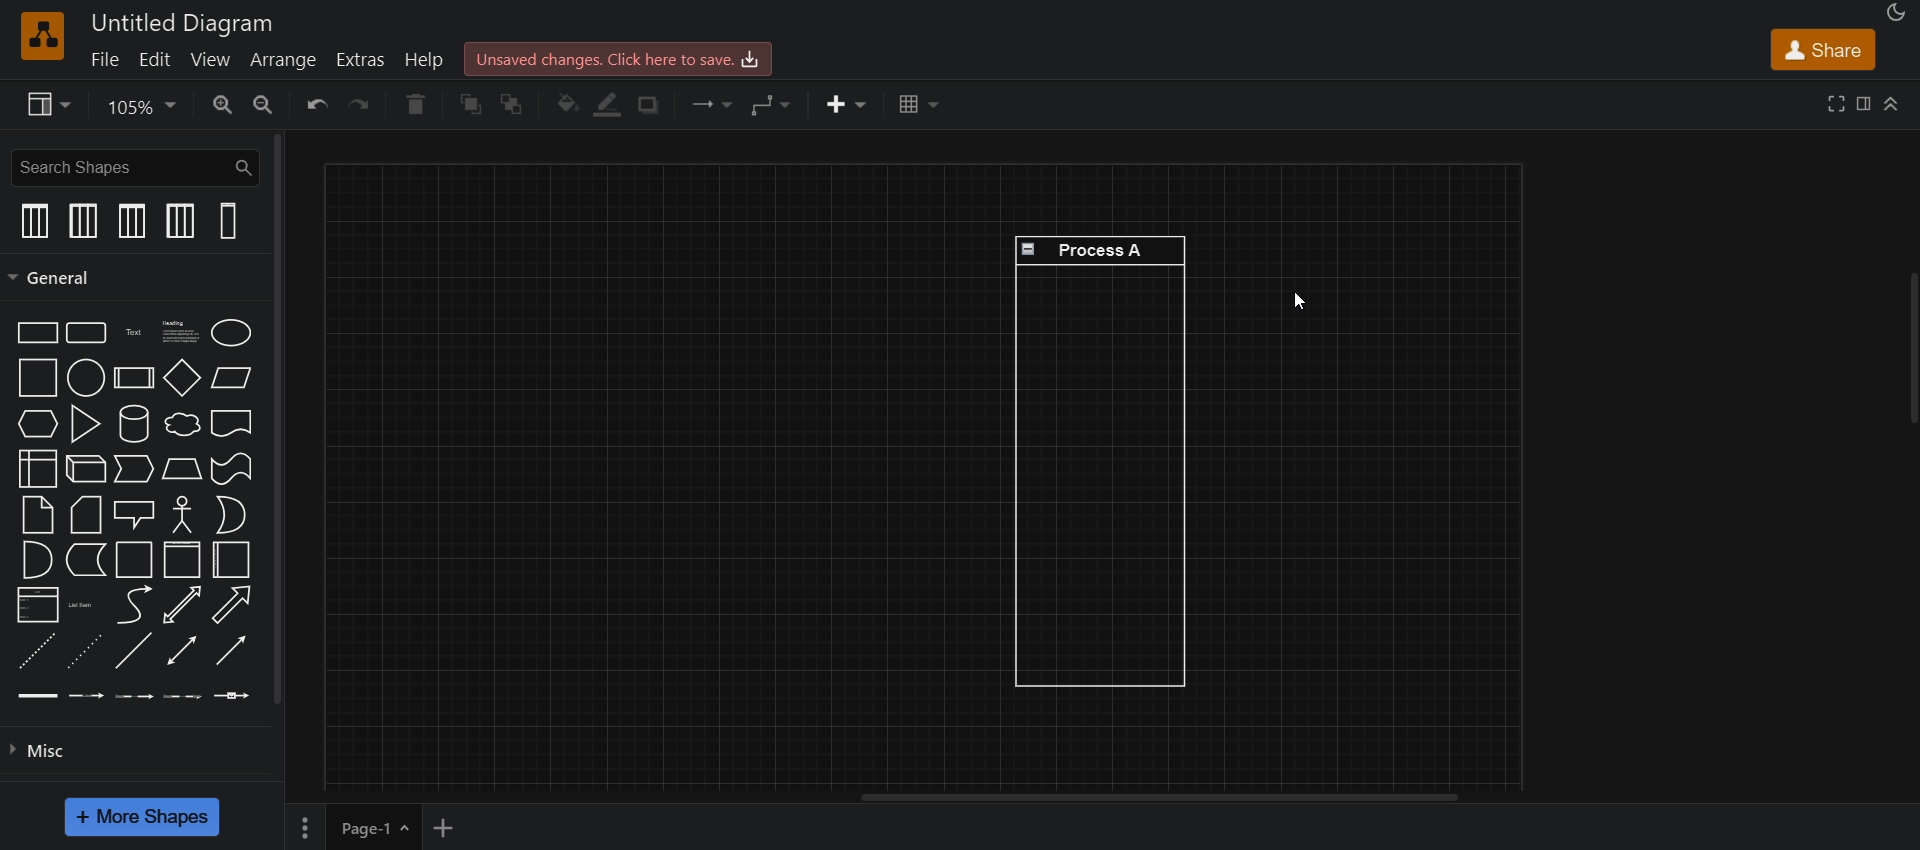  I want to click on extras, so click(366, 58).